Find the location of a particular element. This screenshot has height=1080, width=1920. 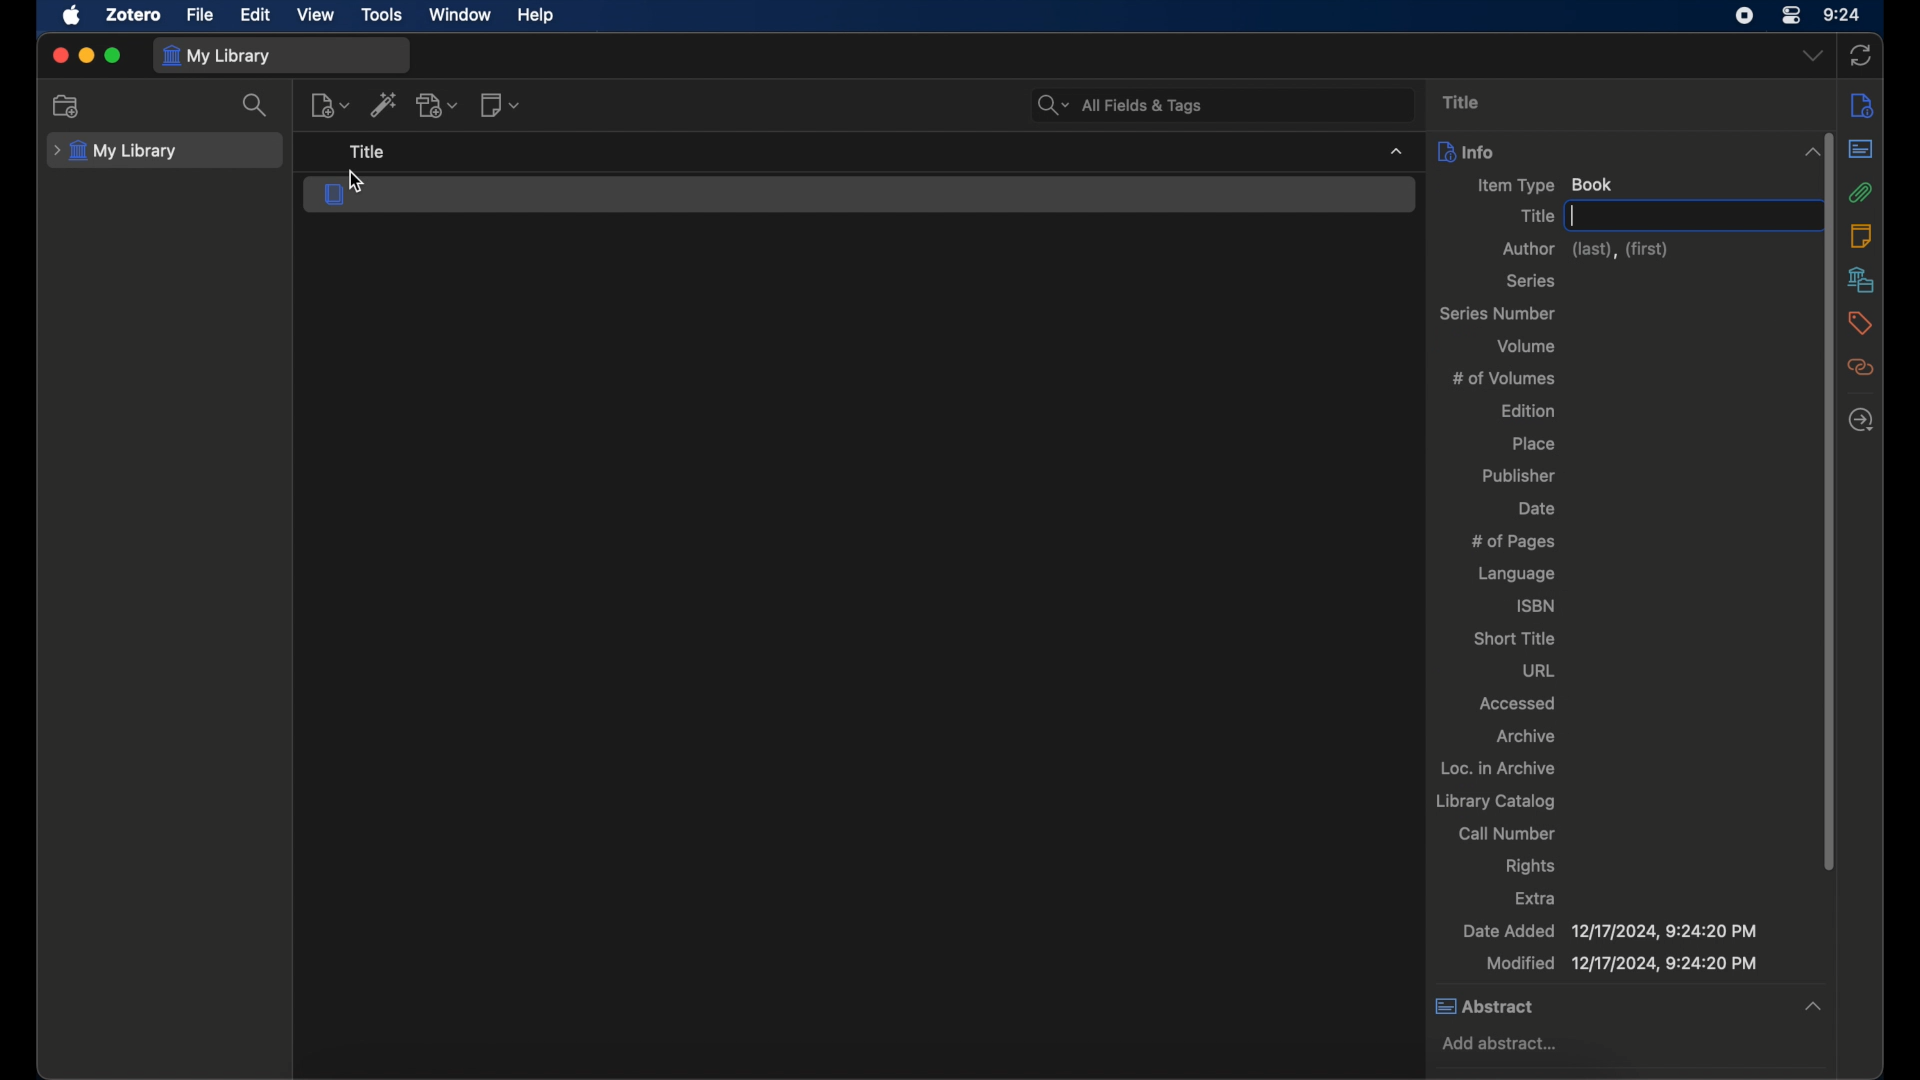

short title is located at coordinates (1514, 638).